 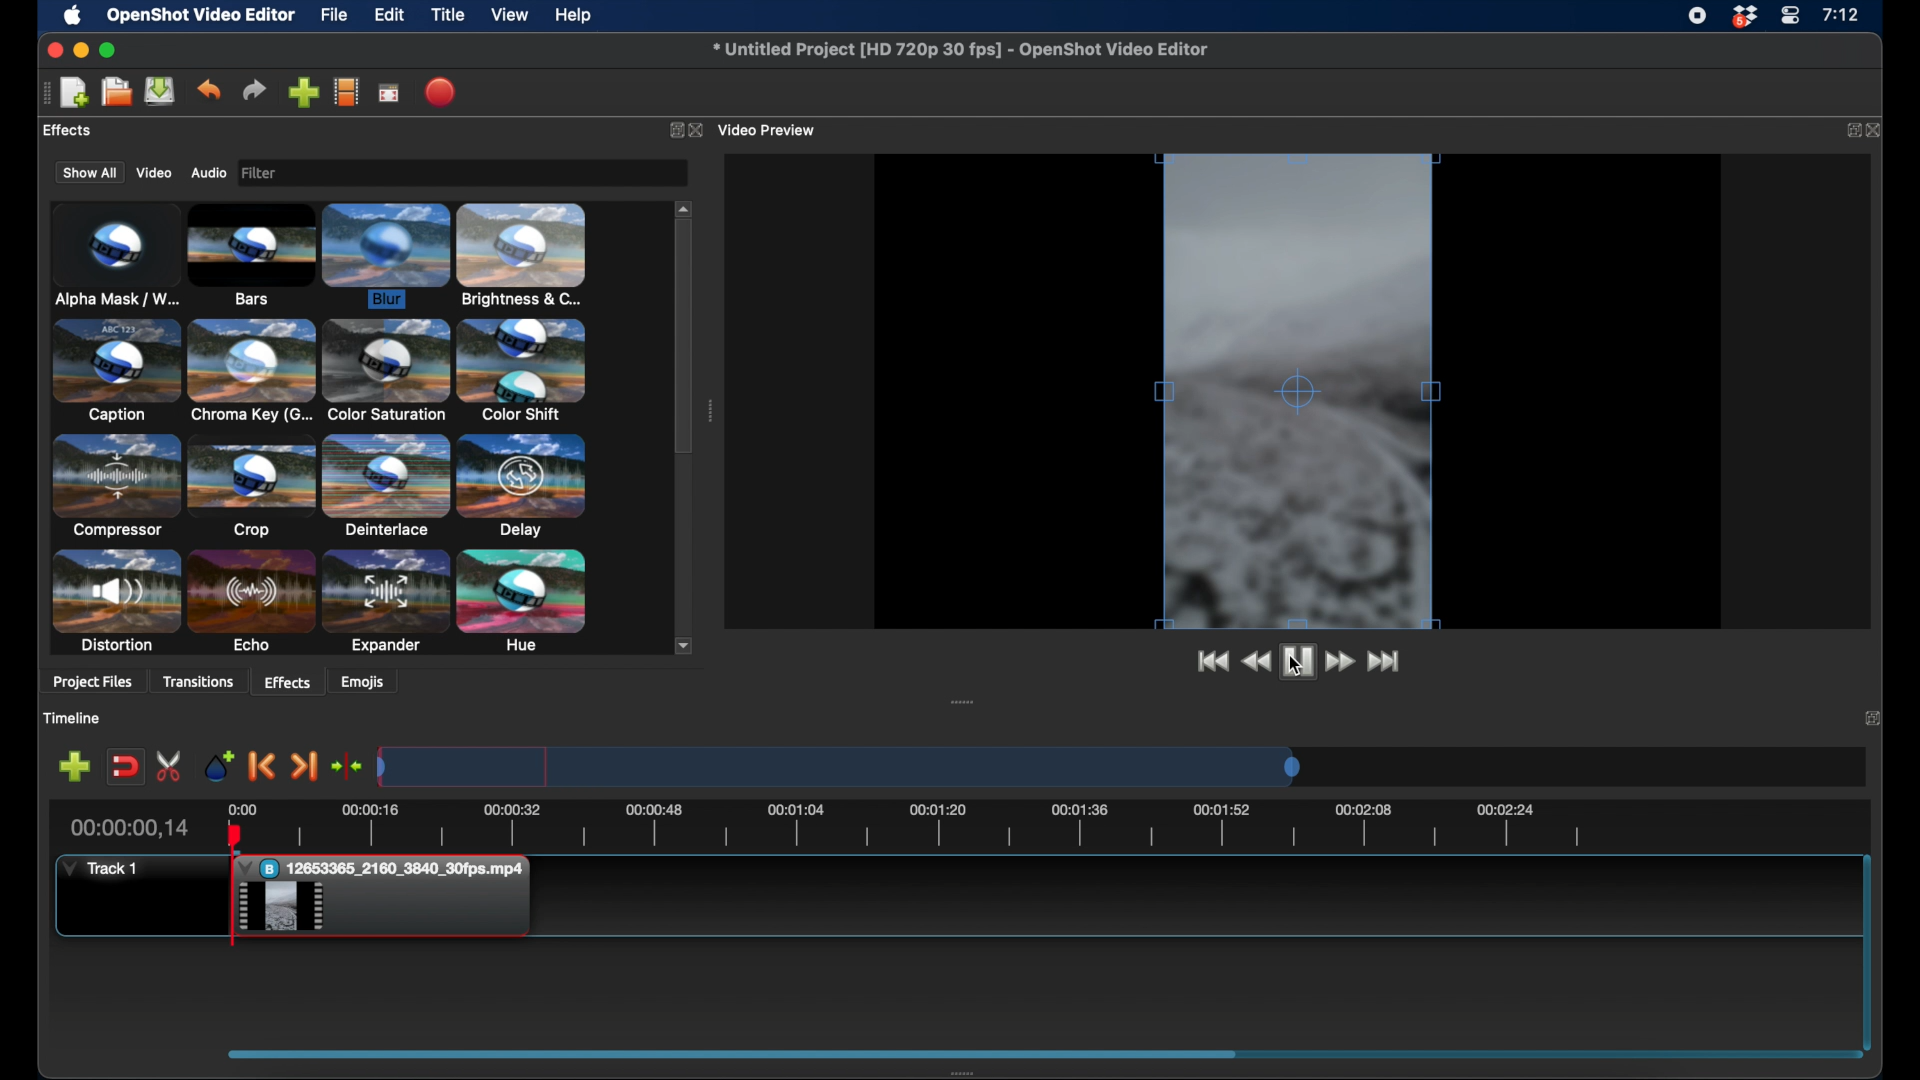 What do you see at coordinates (151, 173) in the screenshot?
I see `video` at bounding box center [151, 173].